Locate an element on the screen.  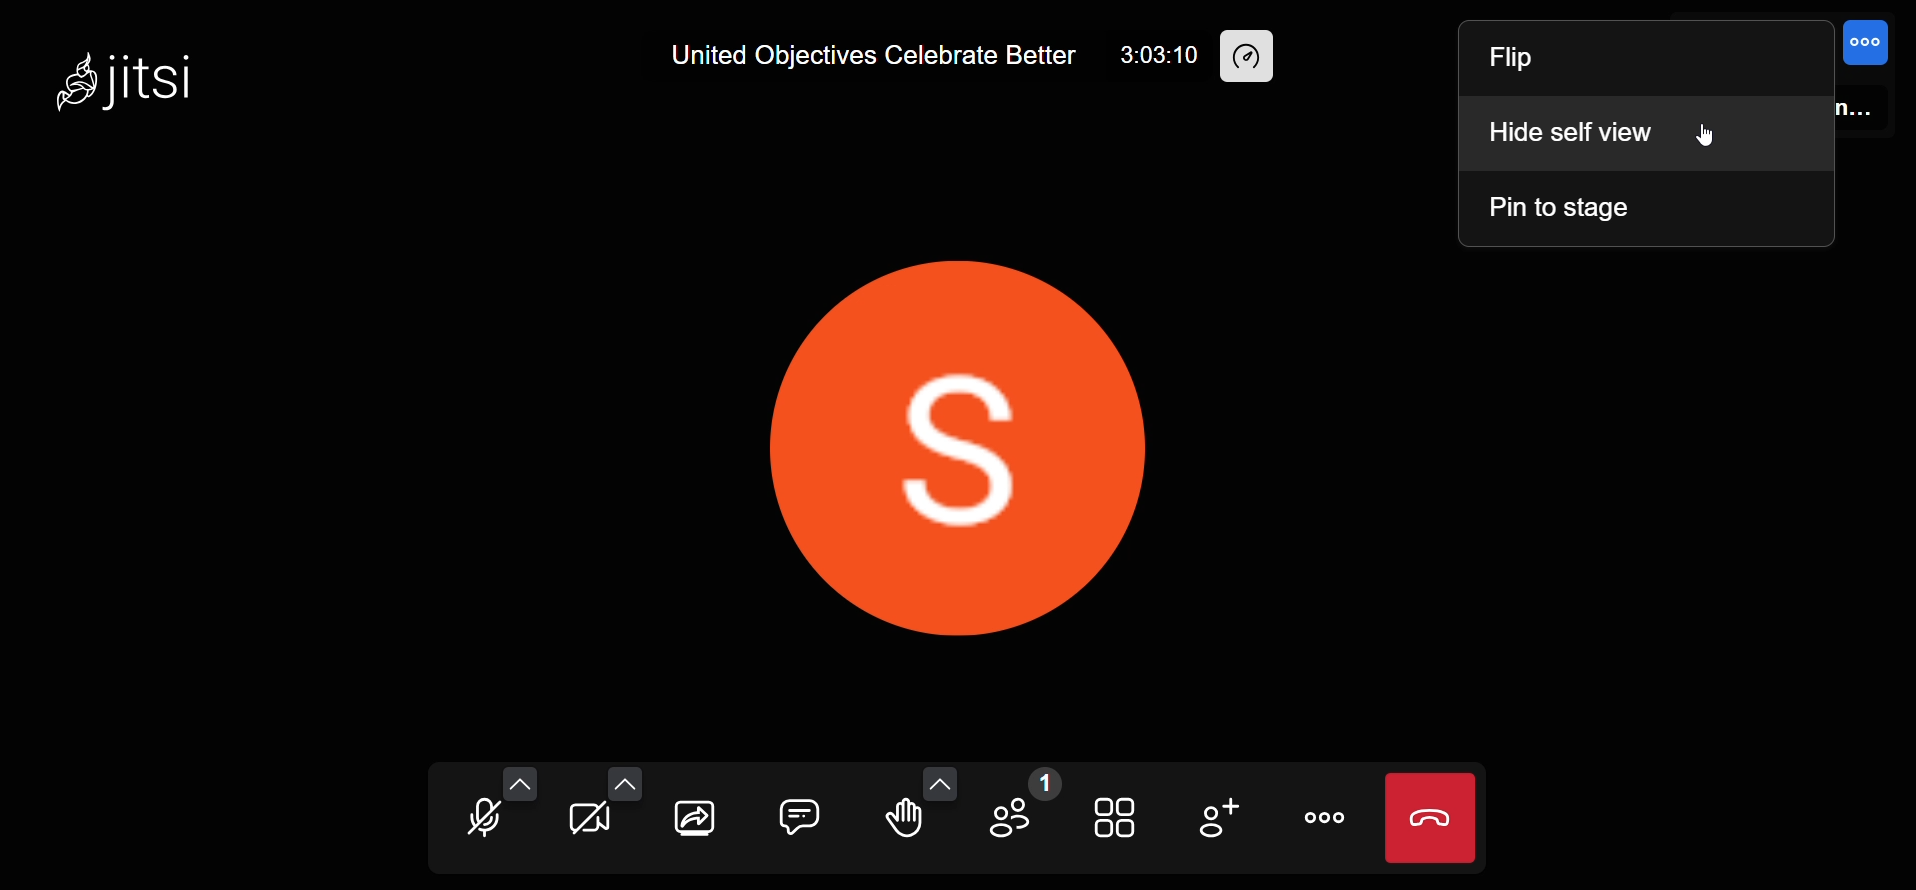
leave meeting is located at coordinates (1432, 820).